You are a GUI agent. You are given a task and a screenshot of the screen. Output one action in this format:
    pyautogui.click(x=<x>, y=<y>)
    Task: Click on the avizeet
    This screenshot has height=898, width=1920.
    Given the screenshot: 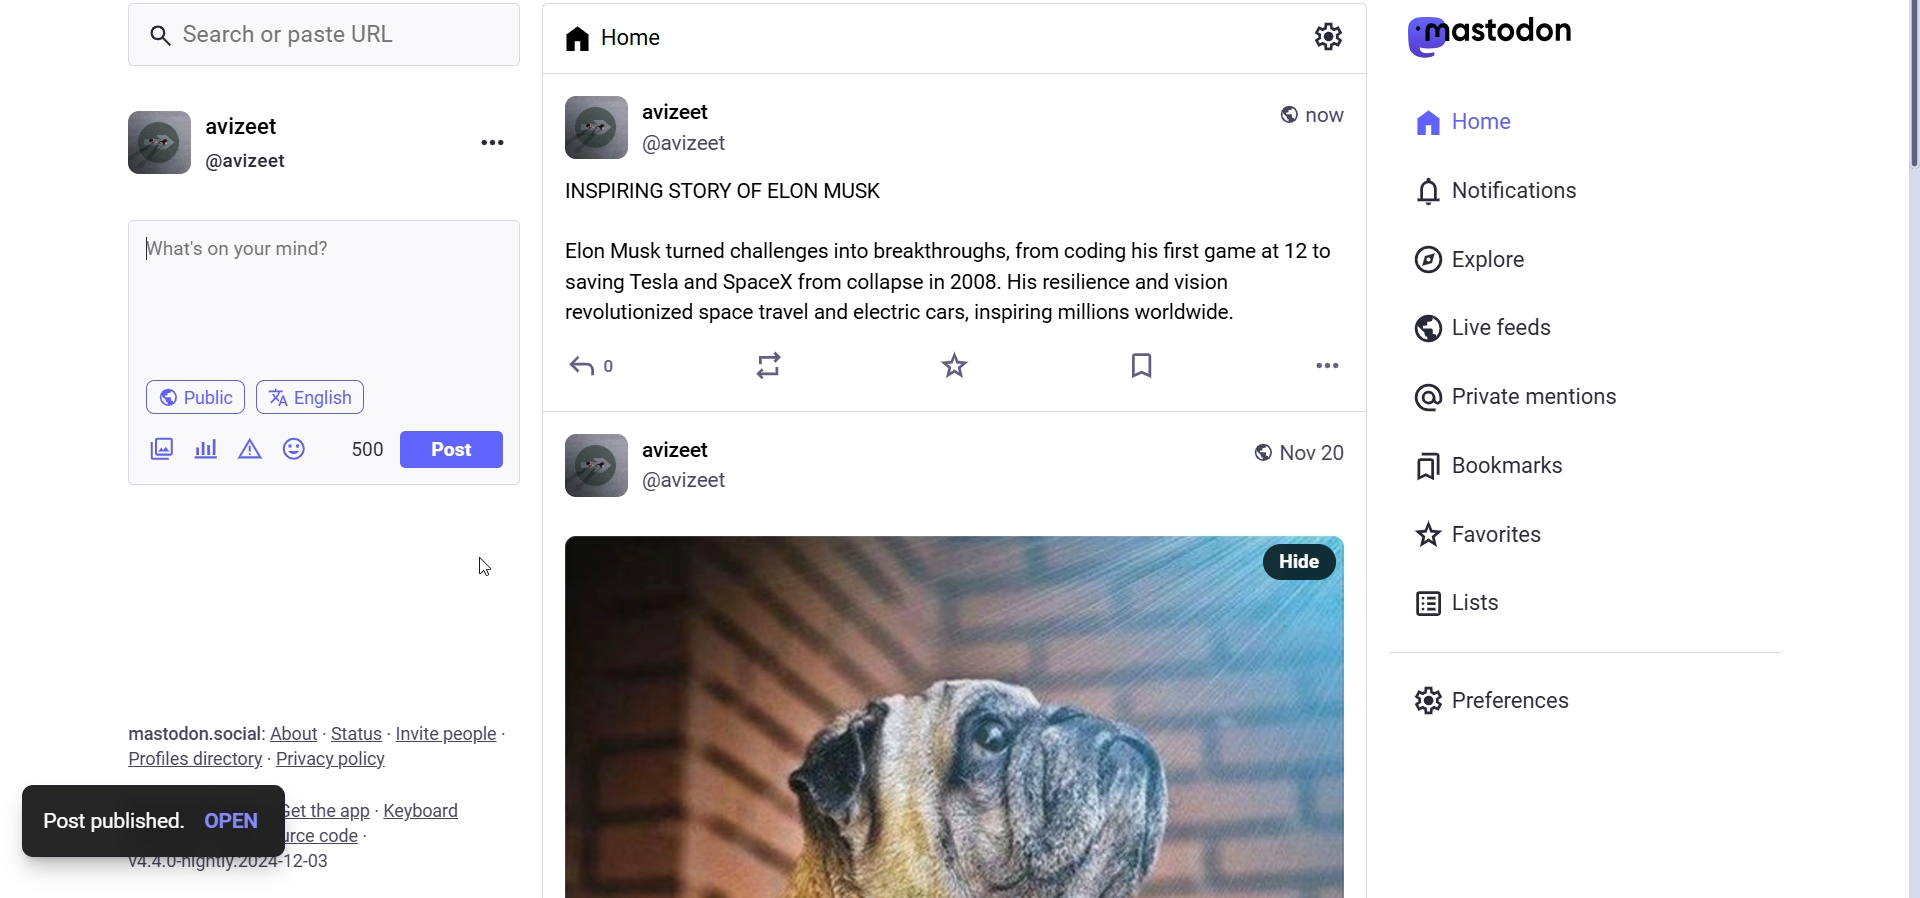 What is the action you would take?
    pyautogui.click(x=679, y=447)
    